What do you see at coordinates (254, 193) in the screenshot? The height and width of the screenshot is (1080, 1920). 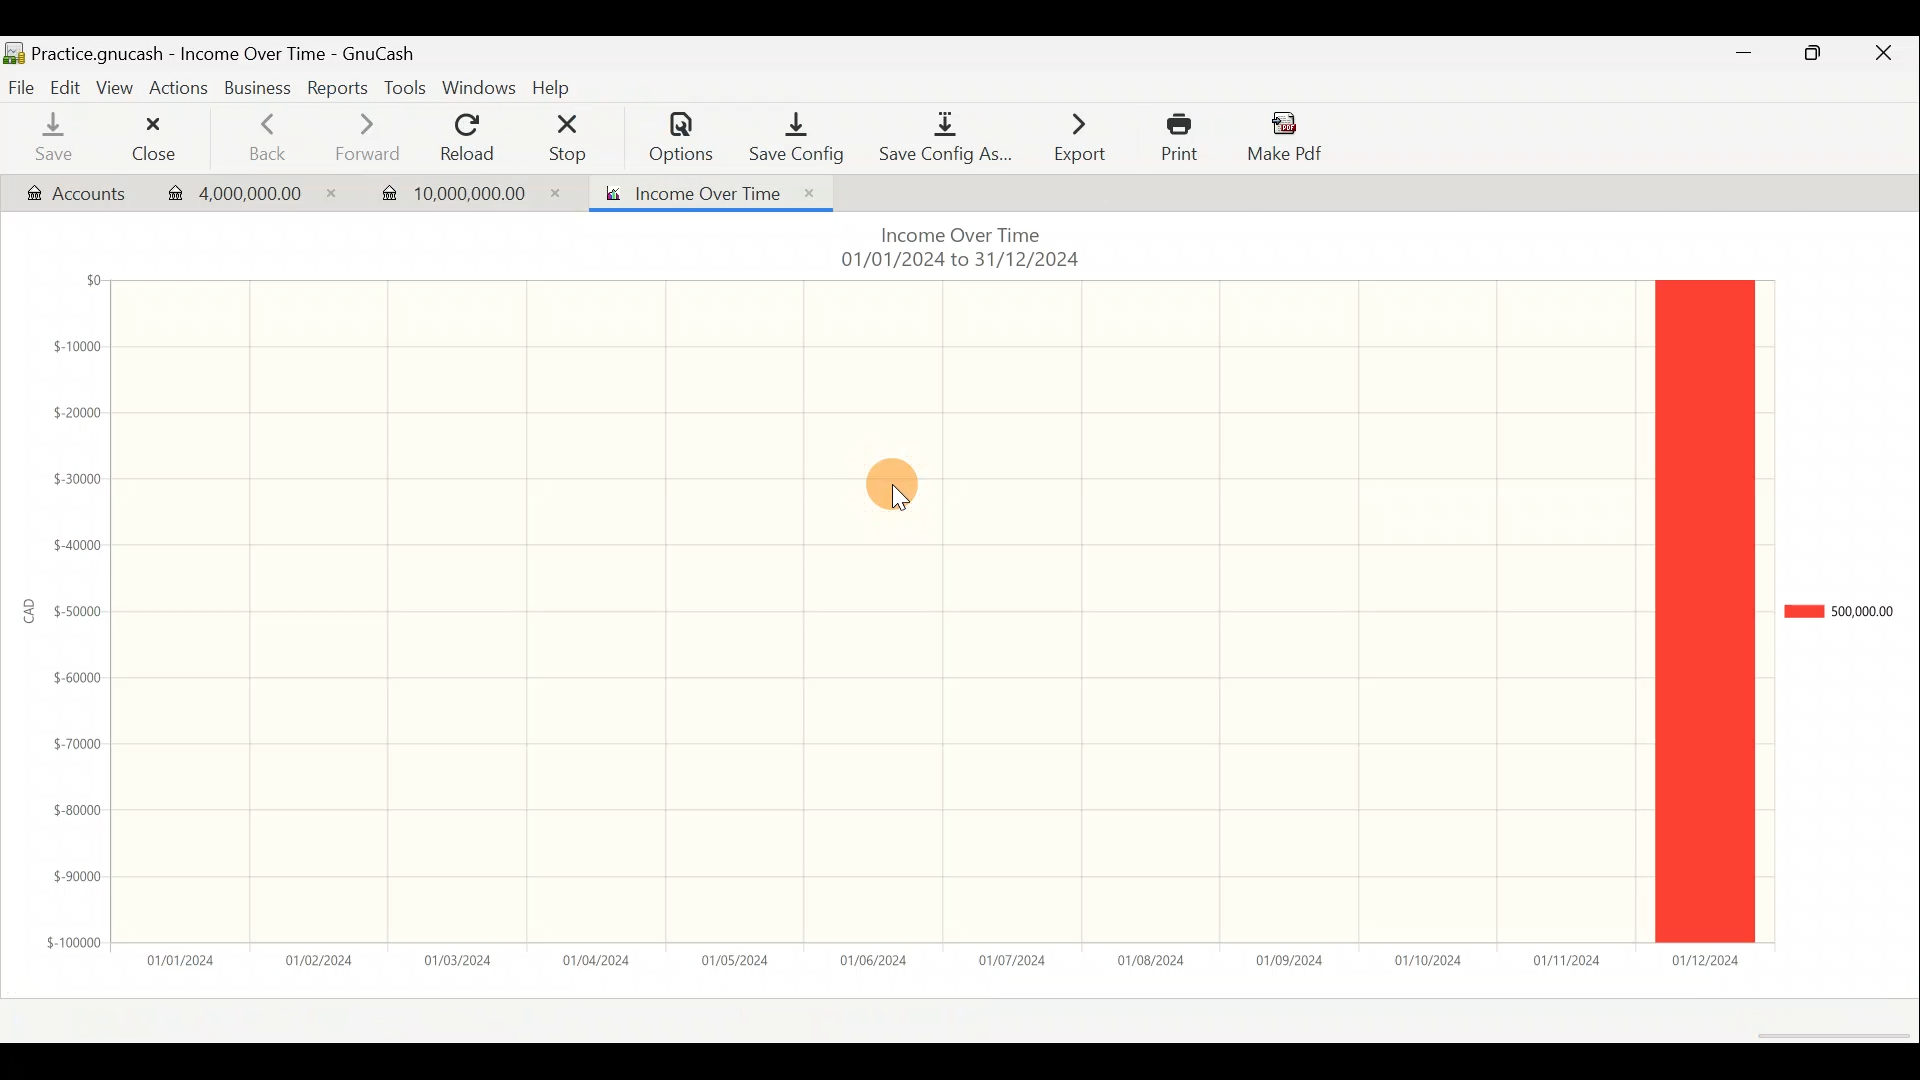 I see `4,000,000.00` at bounding box center [254, 193].